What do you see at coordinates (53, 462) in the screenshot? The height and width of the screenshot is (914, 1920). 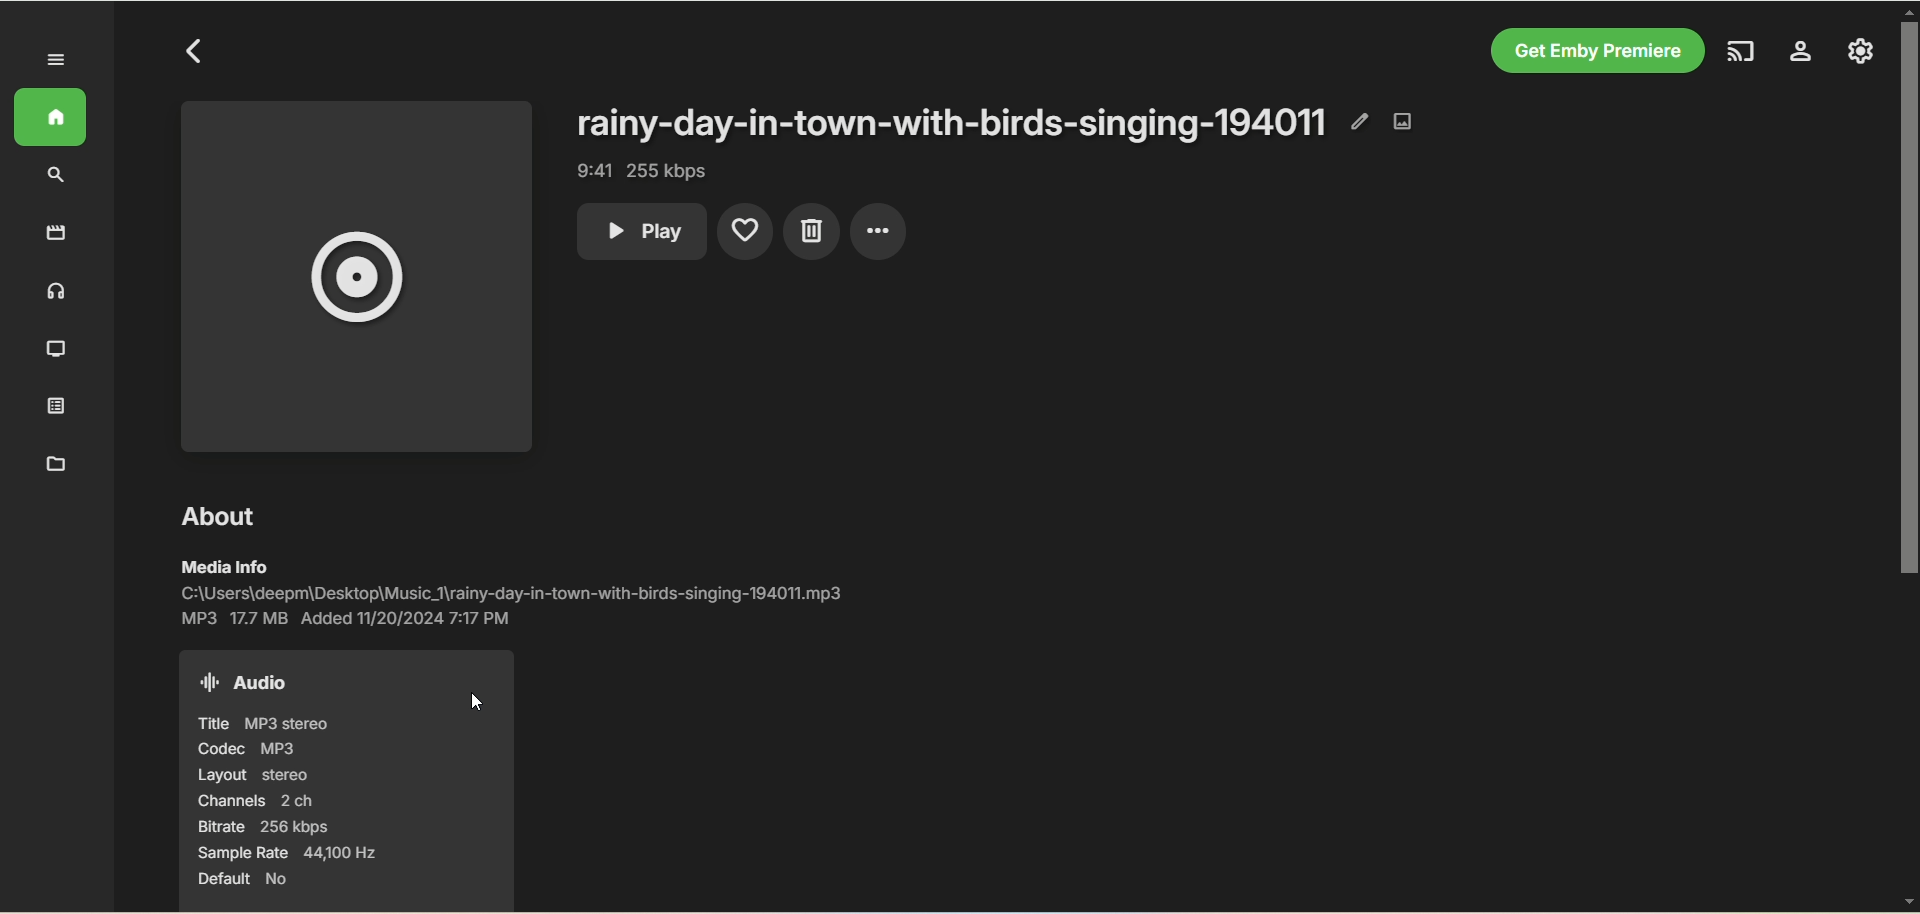 I see `metadata manager` at bounding box center [53, 462].